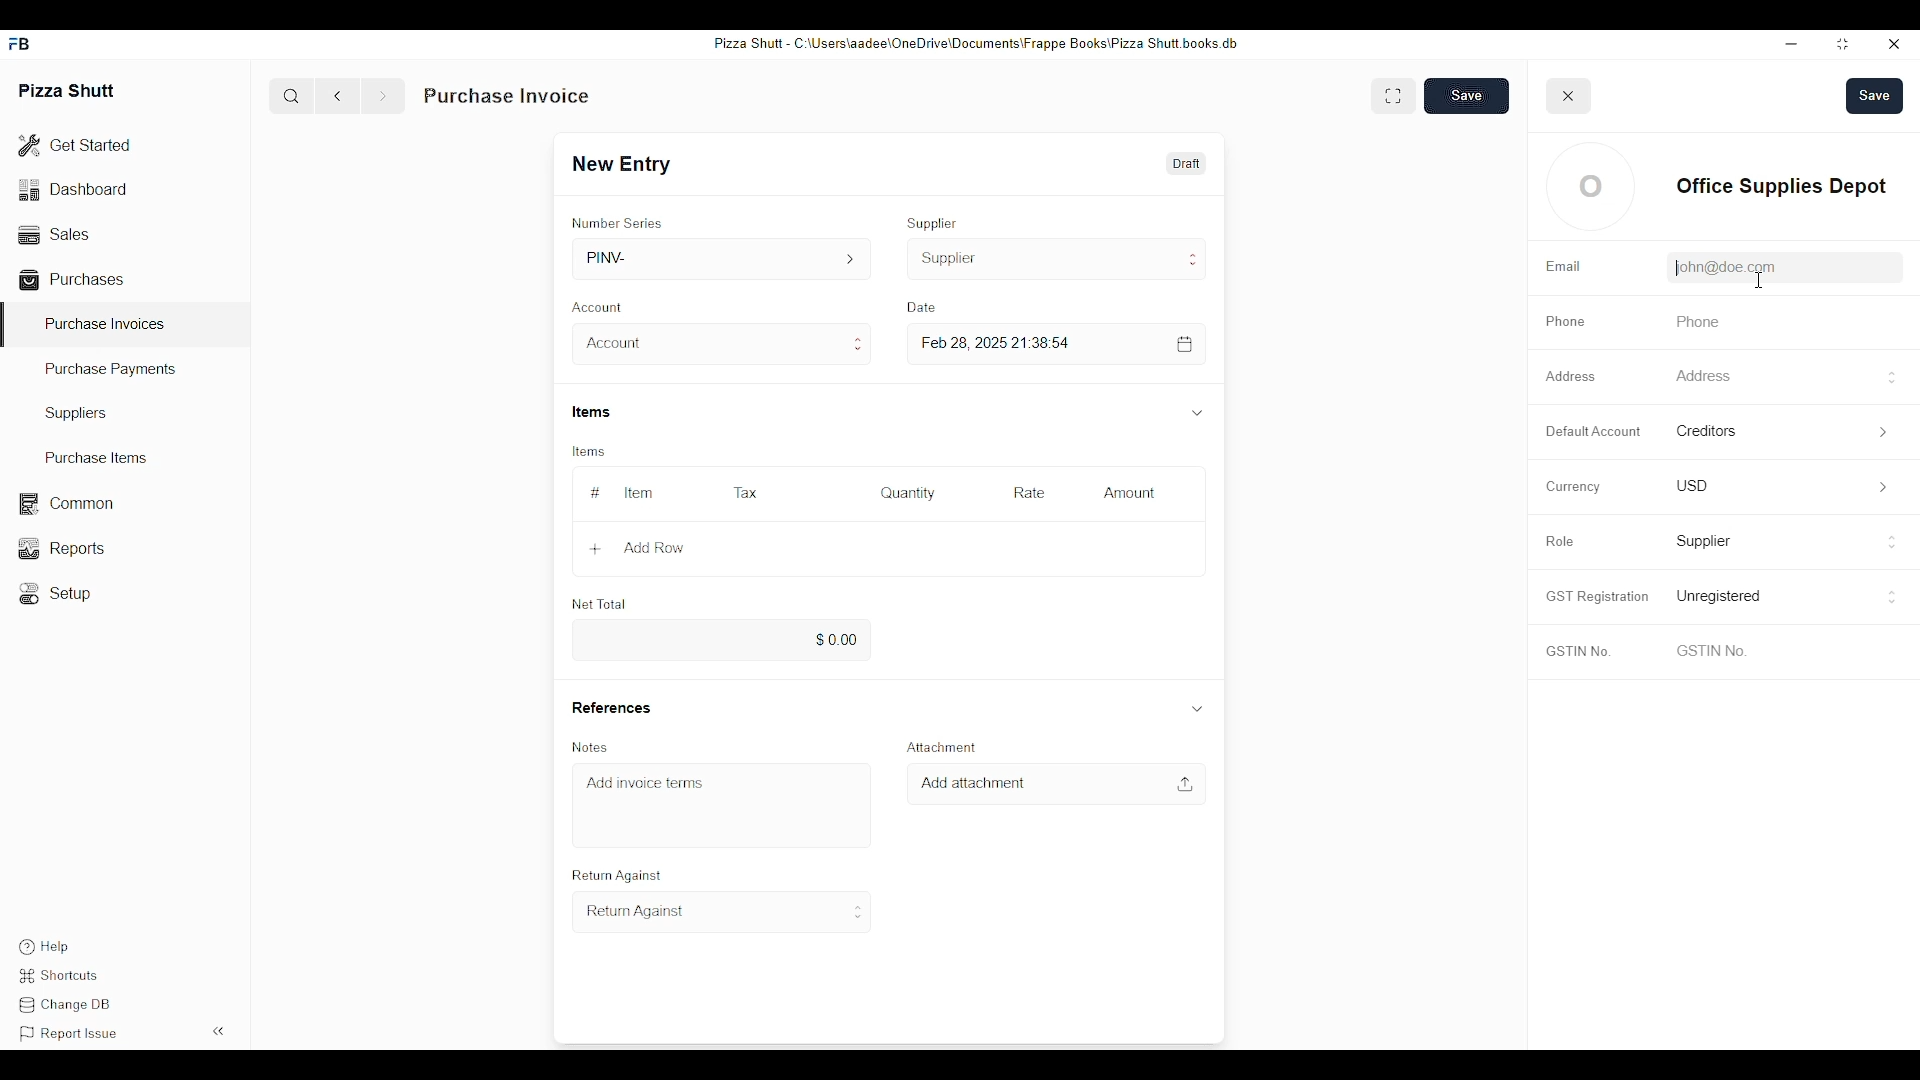 Image resolution: width=1920 pixels, height=1080 pixels. Describe the element at coordinates (999, 343) in the screenshot. I see `Feb 28, 2025 21:38:54` at that location.